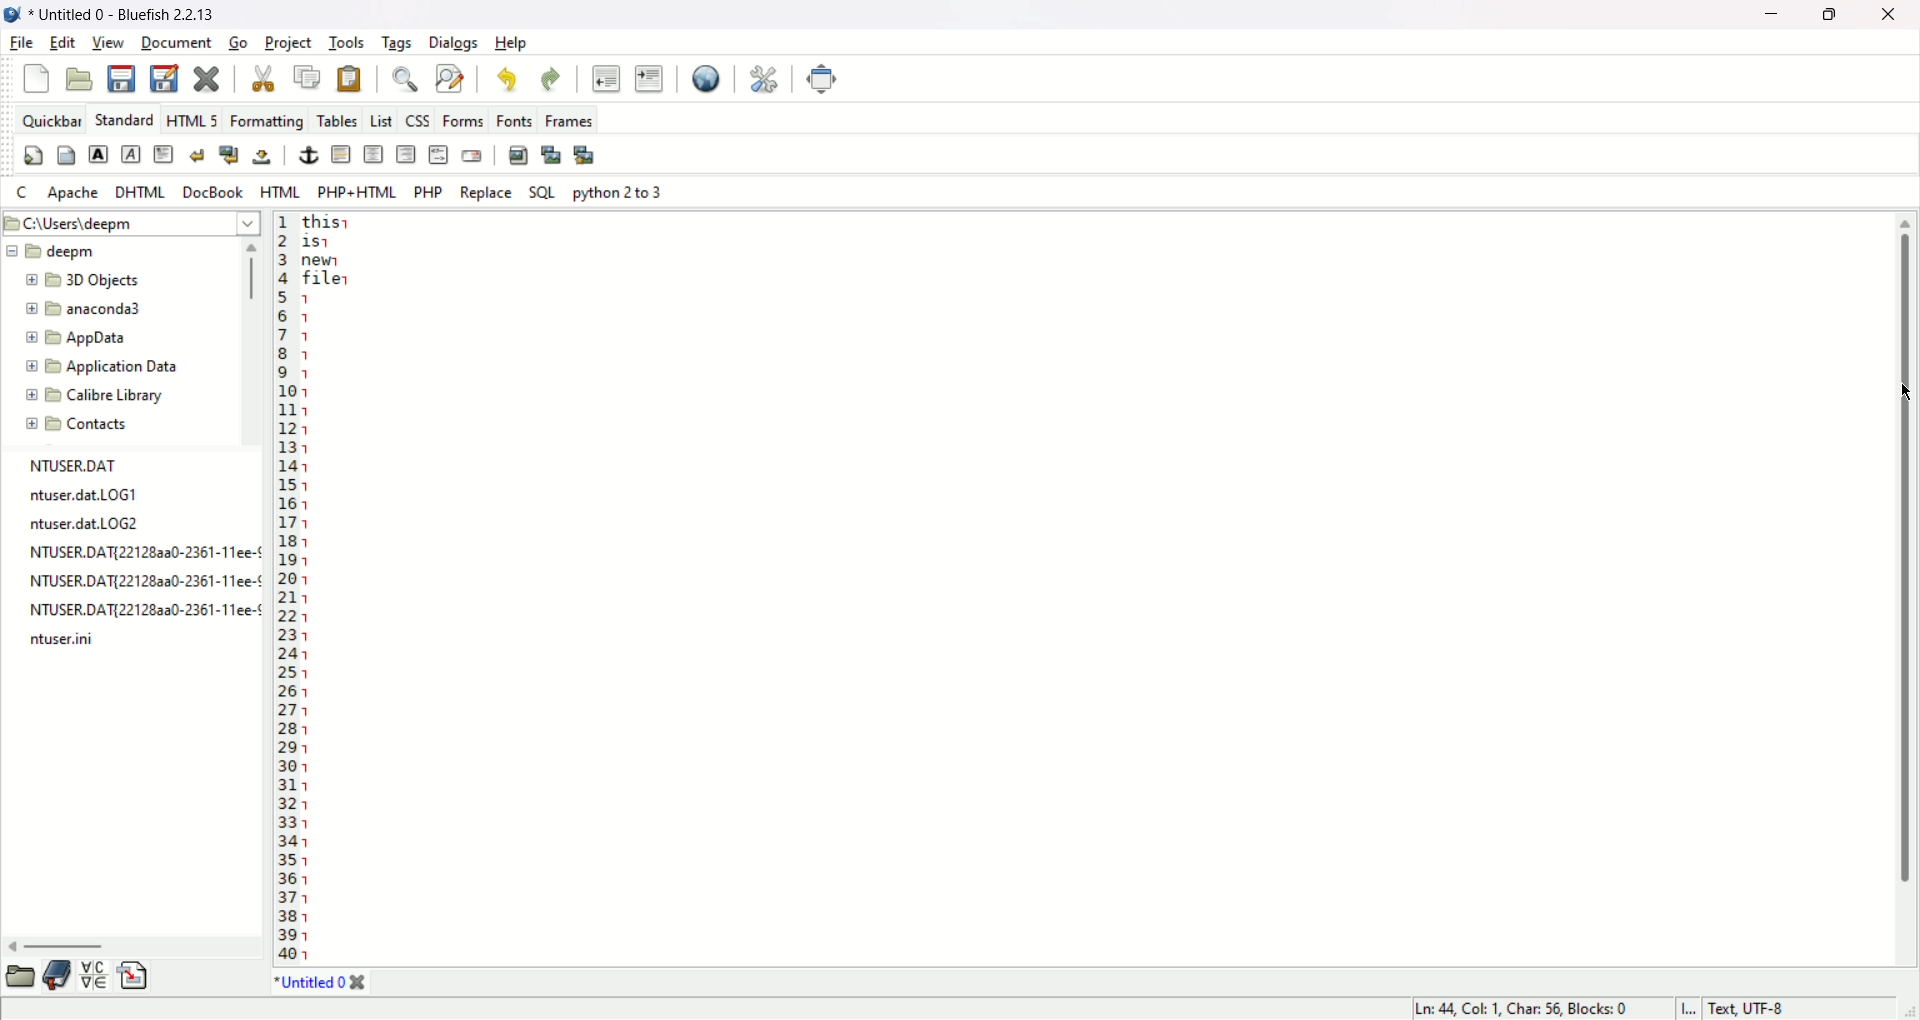 Image resolution: width=1920 pixels, height=1020 pixels. What do you see at coordinates (514, 119) in the screenshot?
I see `fonts` at bounding box center [514, 119].